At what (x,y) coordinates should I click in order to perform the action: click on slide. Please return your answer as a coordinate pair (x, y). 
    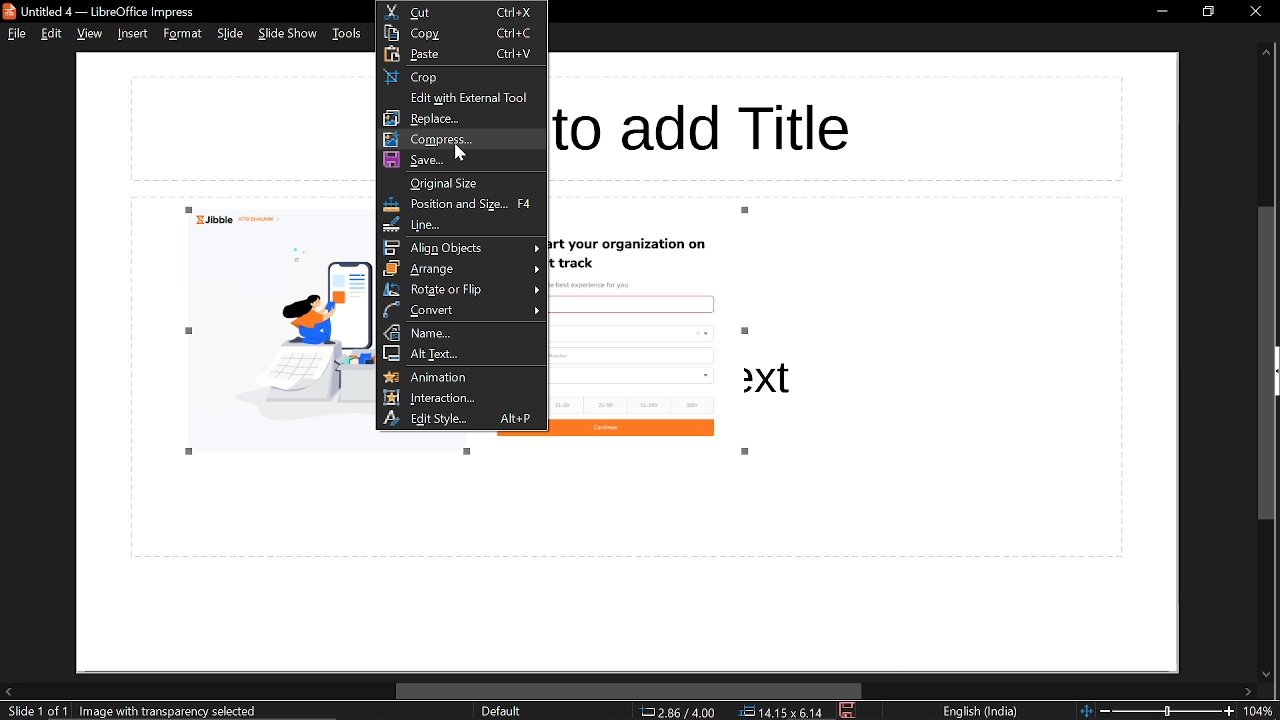
    Looking at the image, I should click on (230, 34).